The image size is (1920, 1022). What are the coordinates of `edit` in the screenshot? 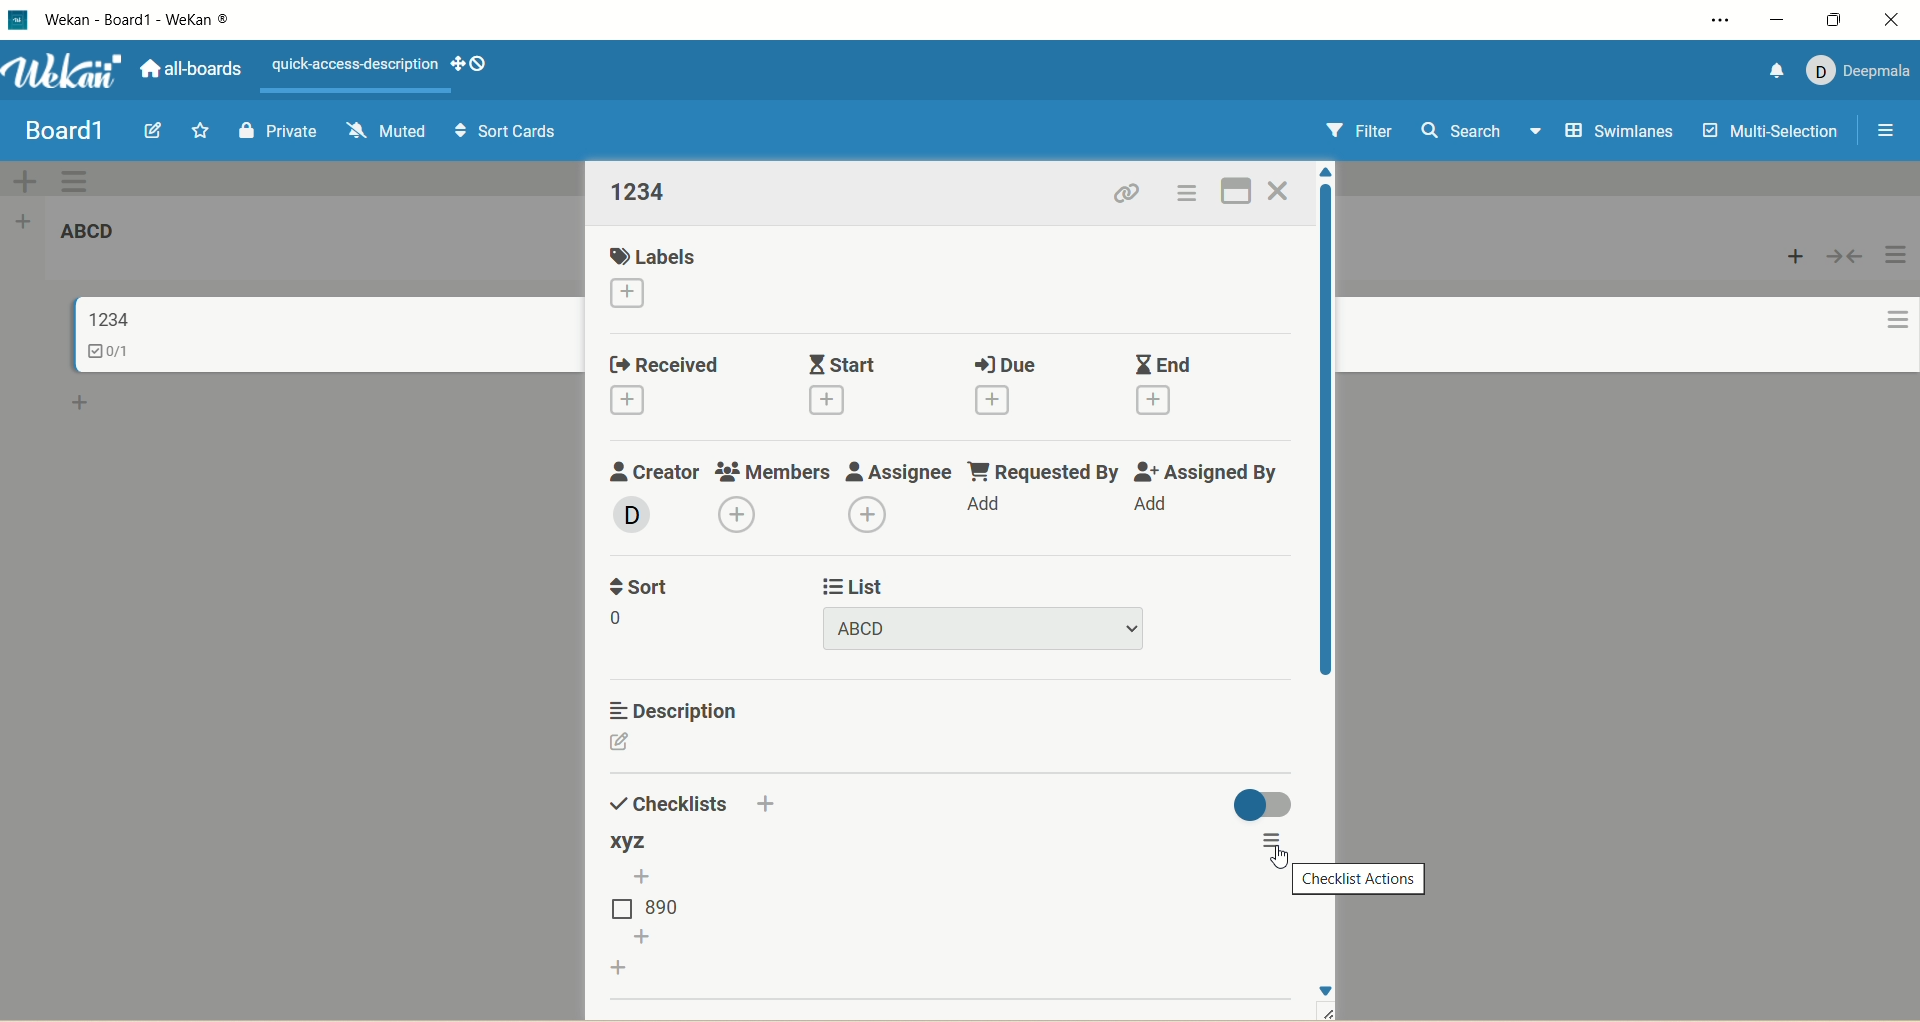 It's located at (158, 131).